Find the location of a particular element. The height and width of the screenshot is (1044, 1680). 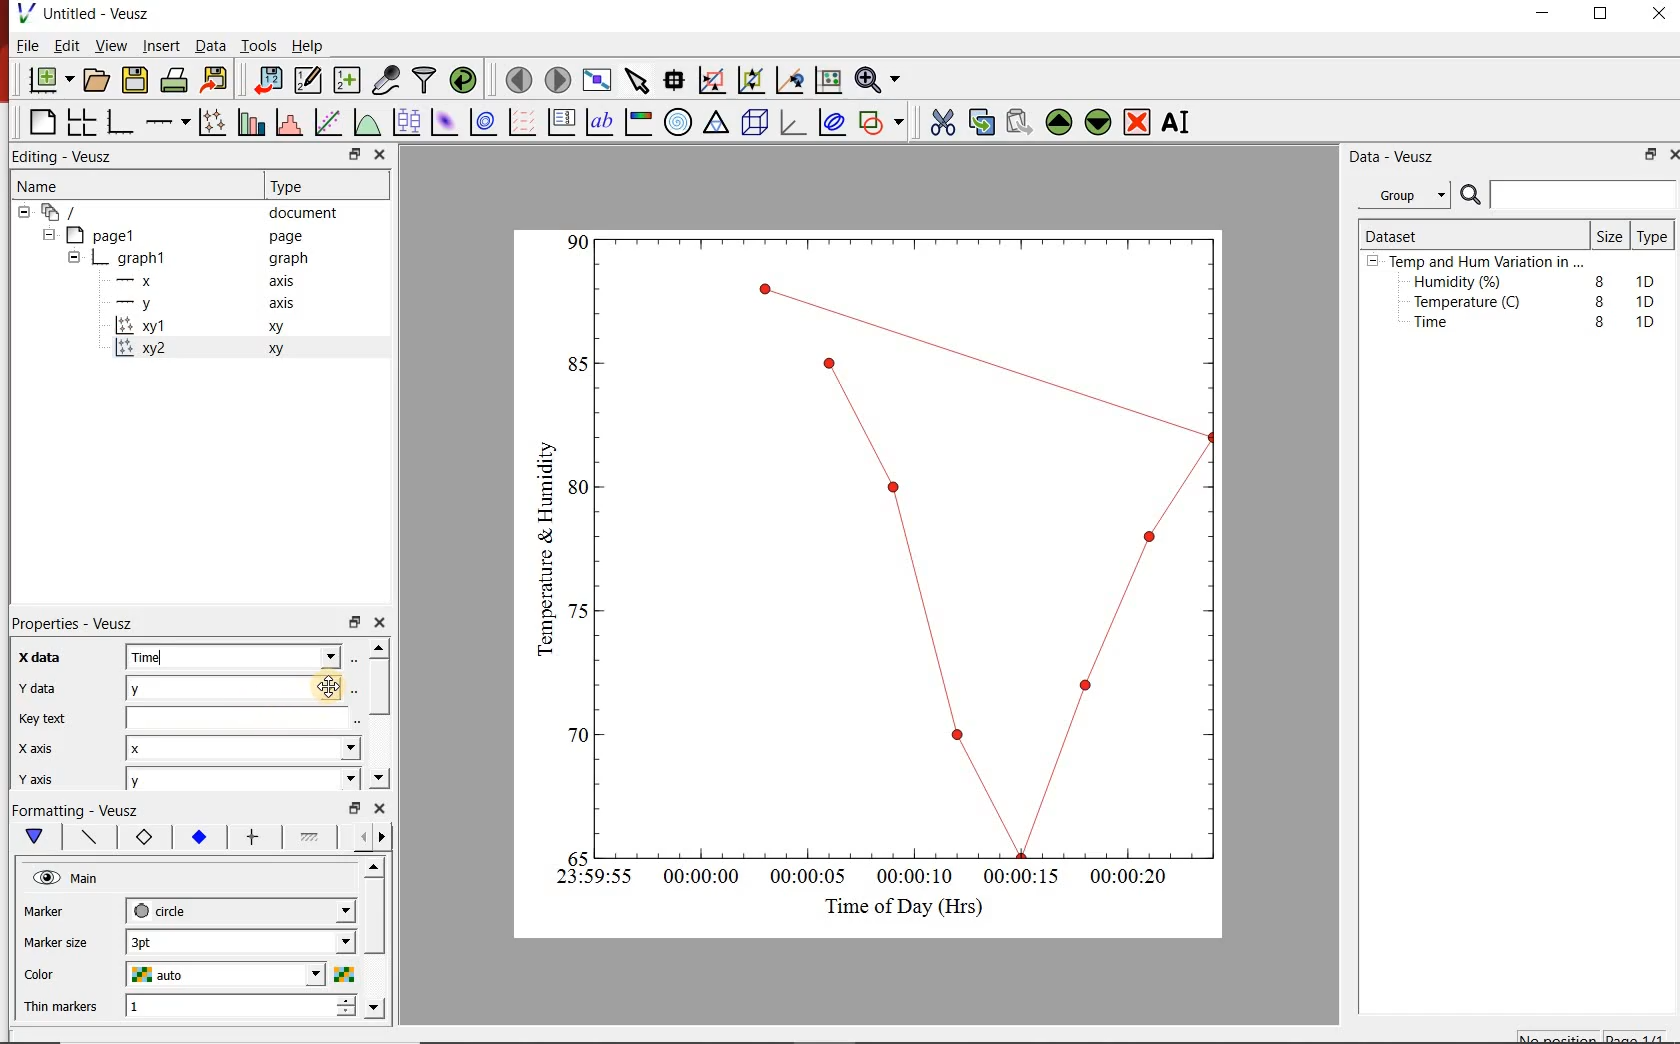

Export to graphics format is located at coordinates (217, 79).